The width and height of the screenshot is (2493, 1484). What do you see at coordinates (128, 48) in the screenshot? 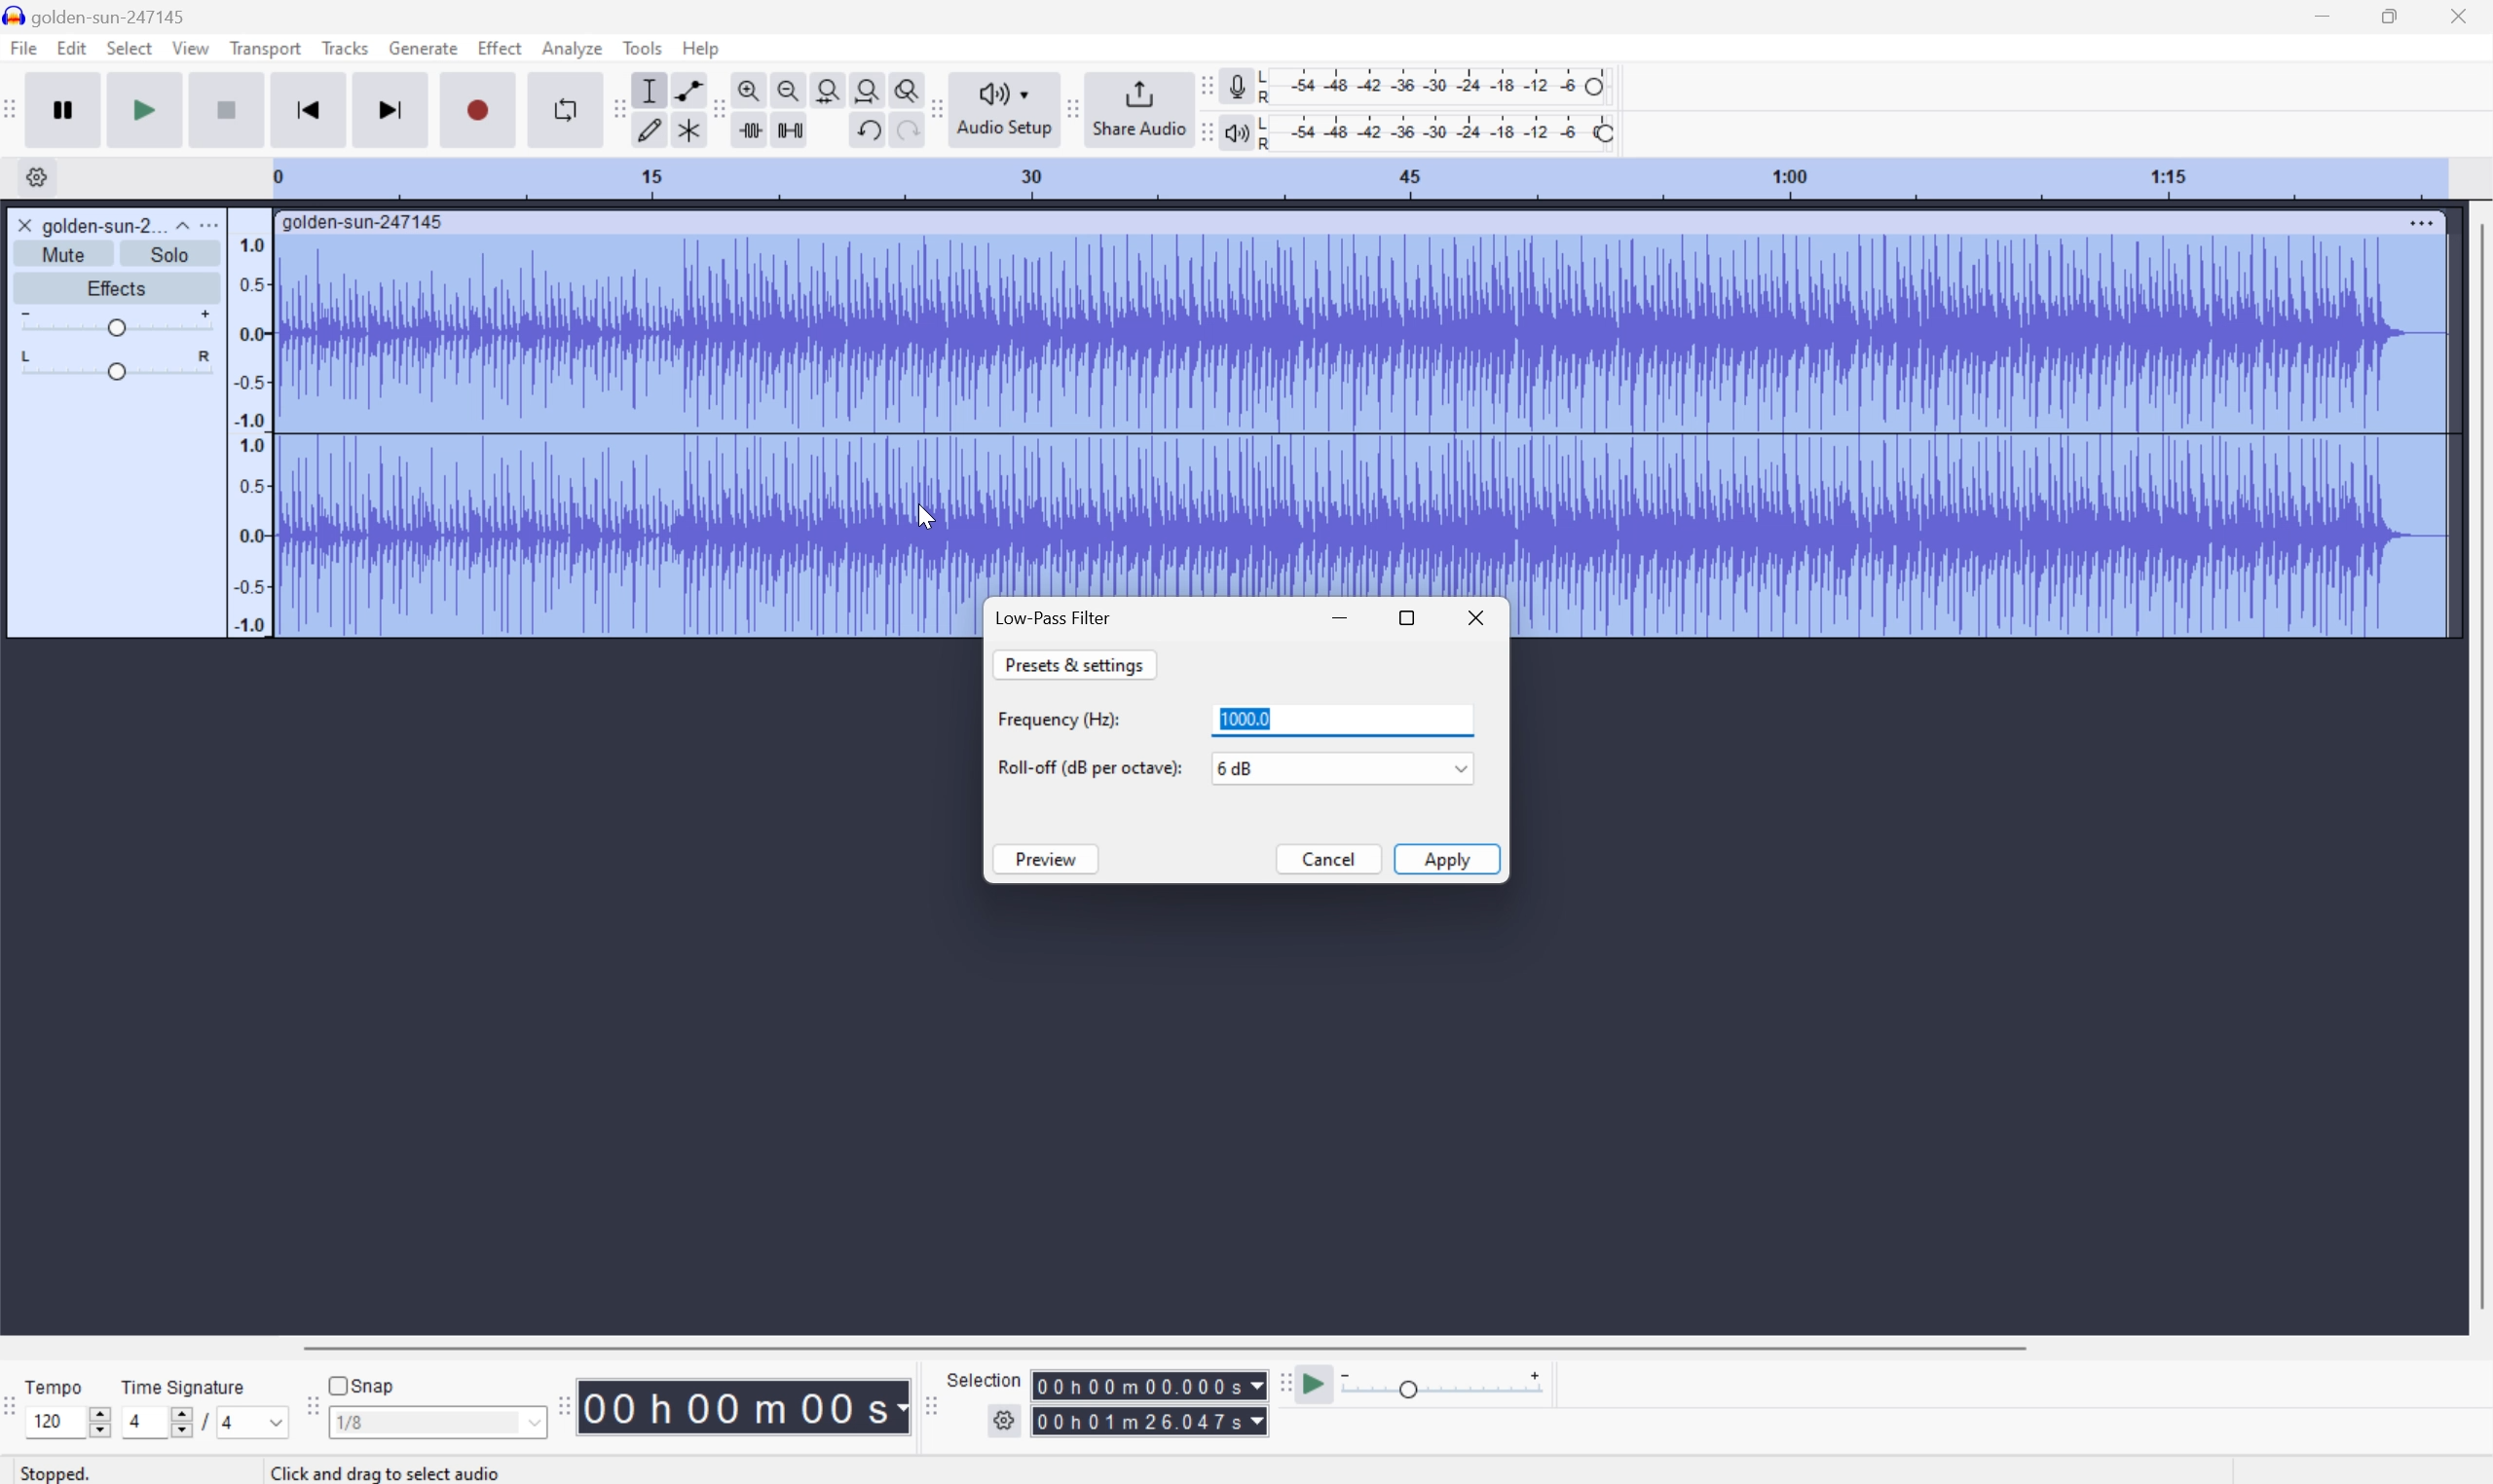
I see `Select` at bounding box center [128, 48].